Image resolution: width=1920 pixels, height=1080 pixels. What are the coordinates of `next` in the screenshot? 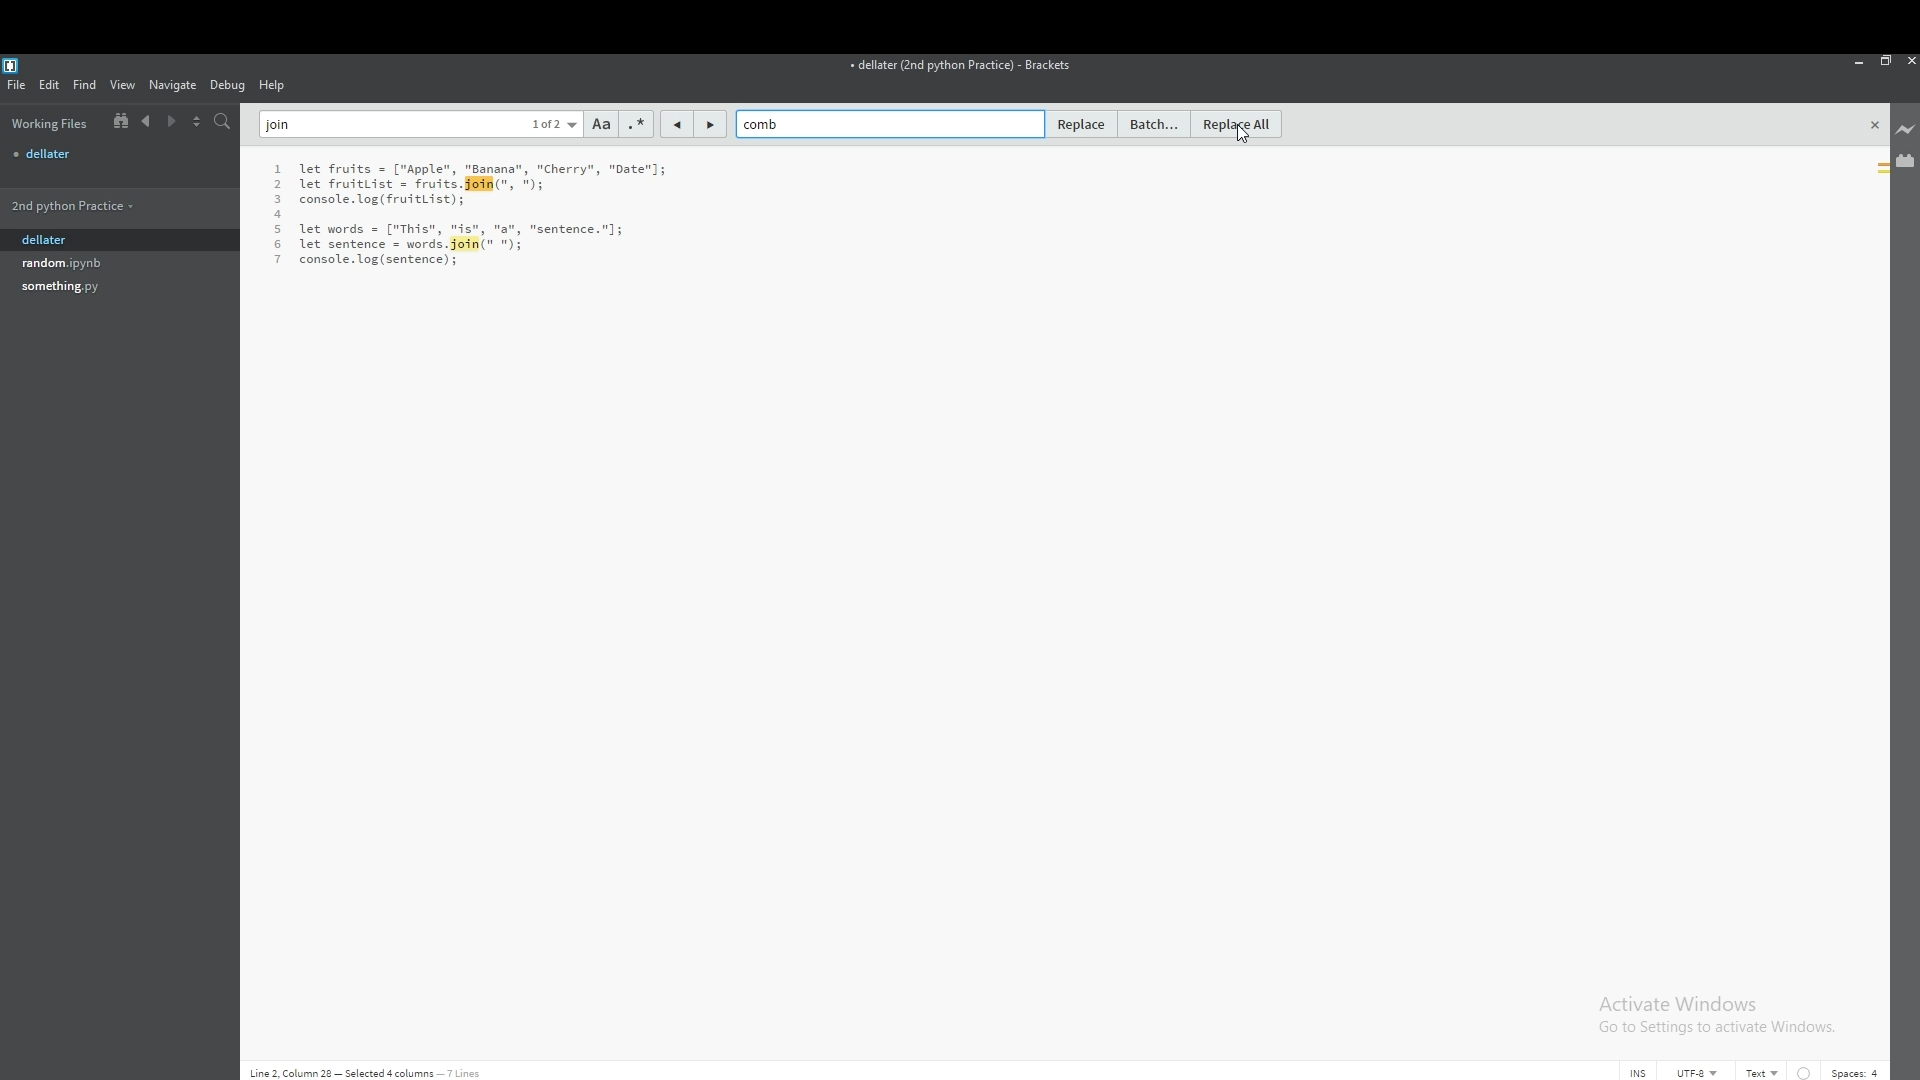 It's located at (172, 122).